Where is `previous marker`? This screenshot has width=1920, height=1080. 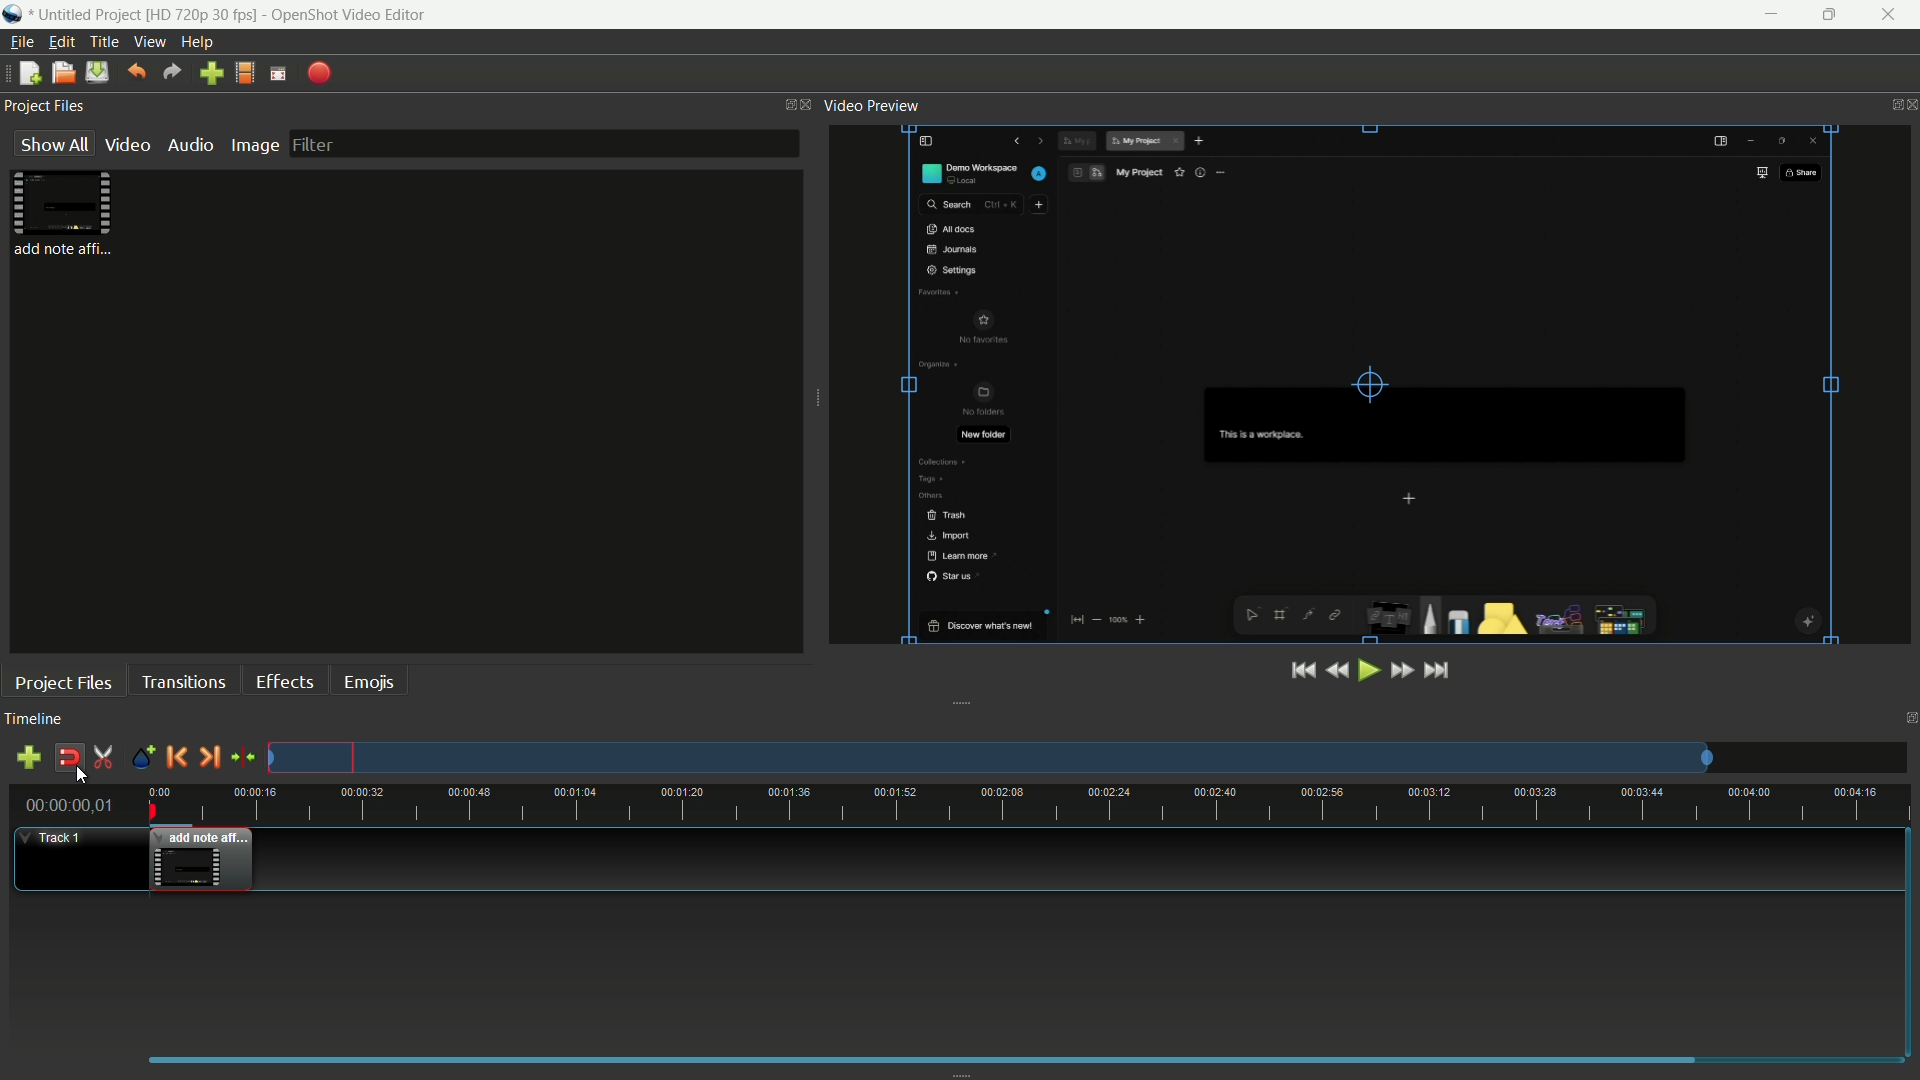
previous marker is located at coordinates (175, 756).